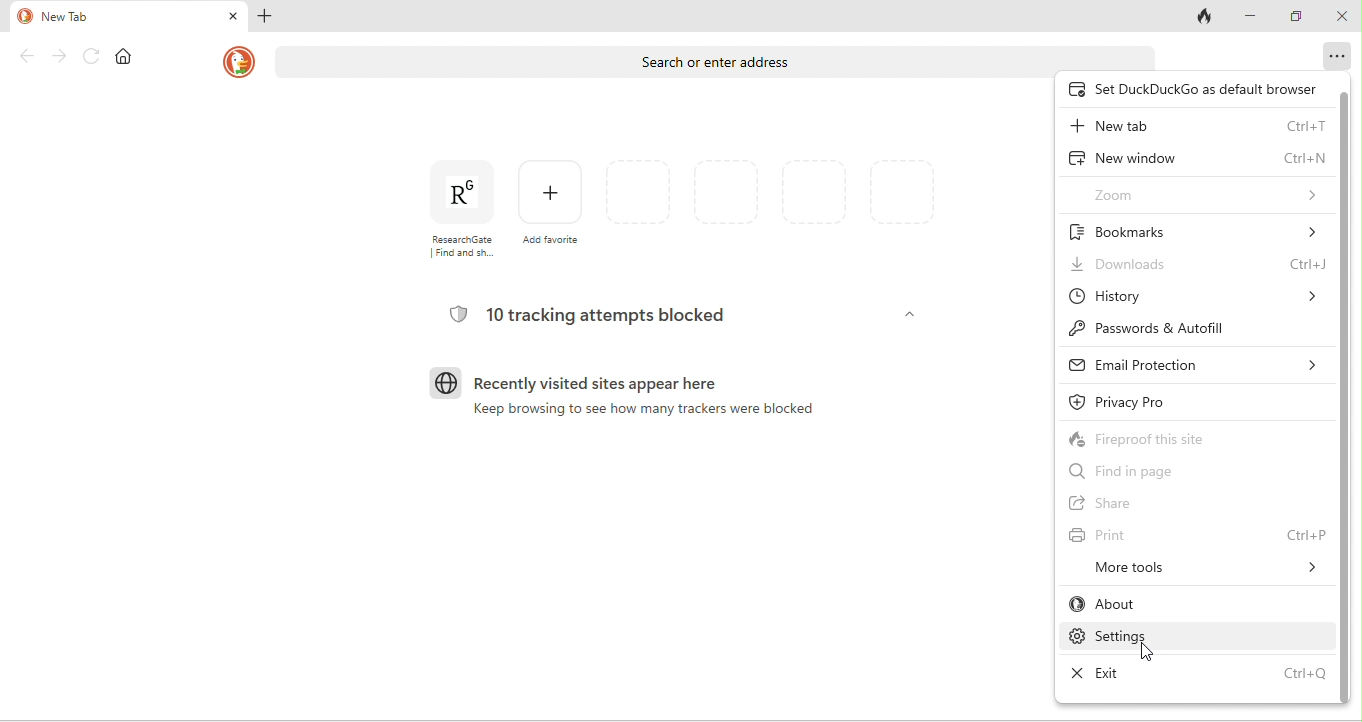 The width and height of the screenshot is (1362, 722). What do you see at coordinates (127, 57) in the screenshot?
I see `home` at bounding box center [127, 57].